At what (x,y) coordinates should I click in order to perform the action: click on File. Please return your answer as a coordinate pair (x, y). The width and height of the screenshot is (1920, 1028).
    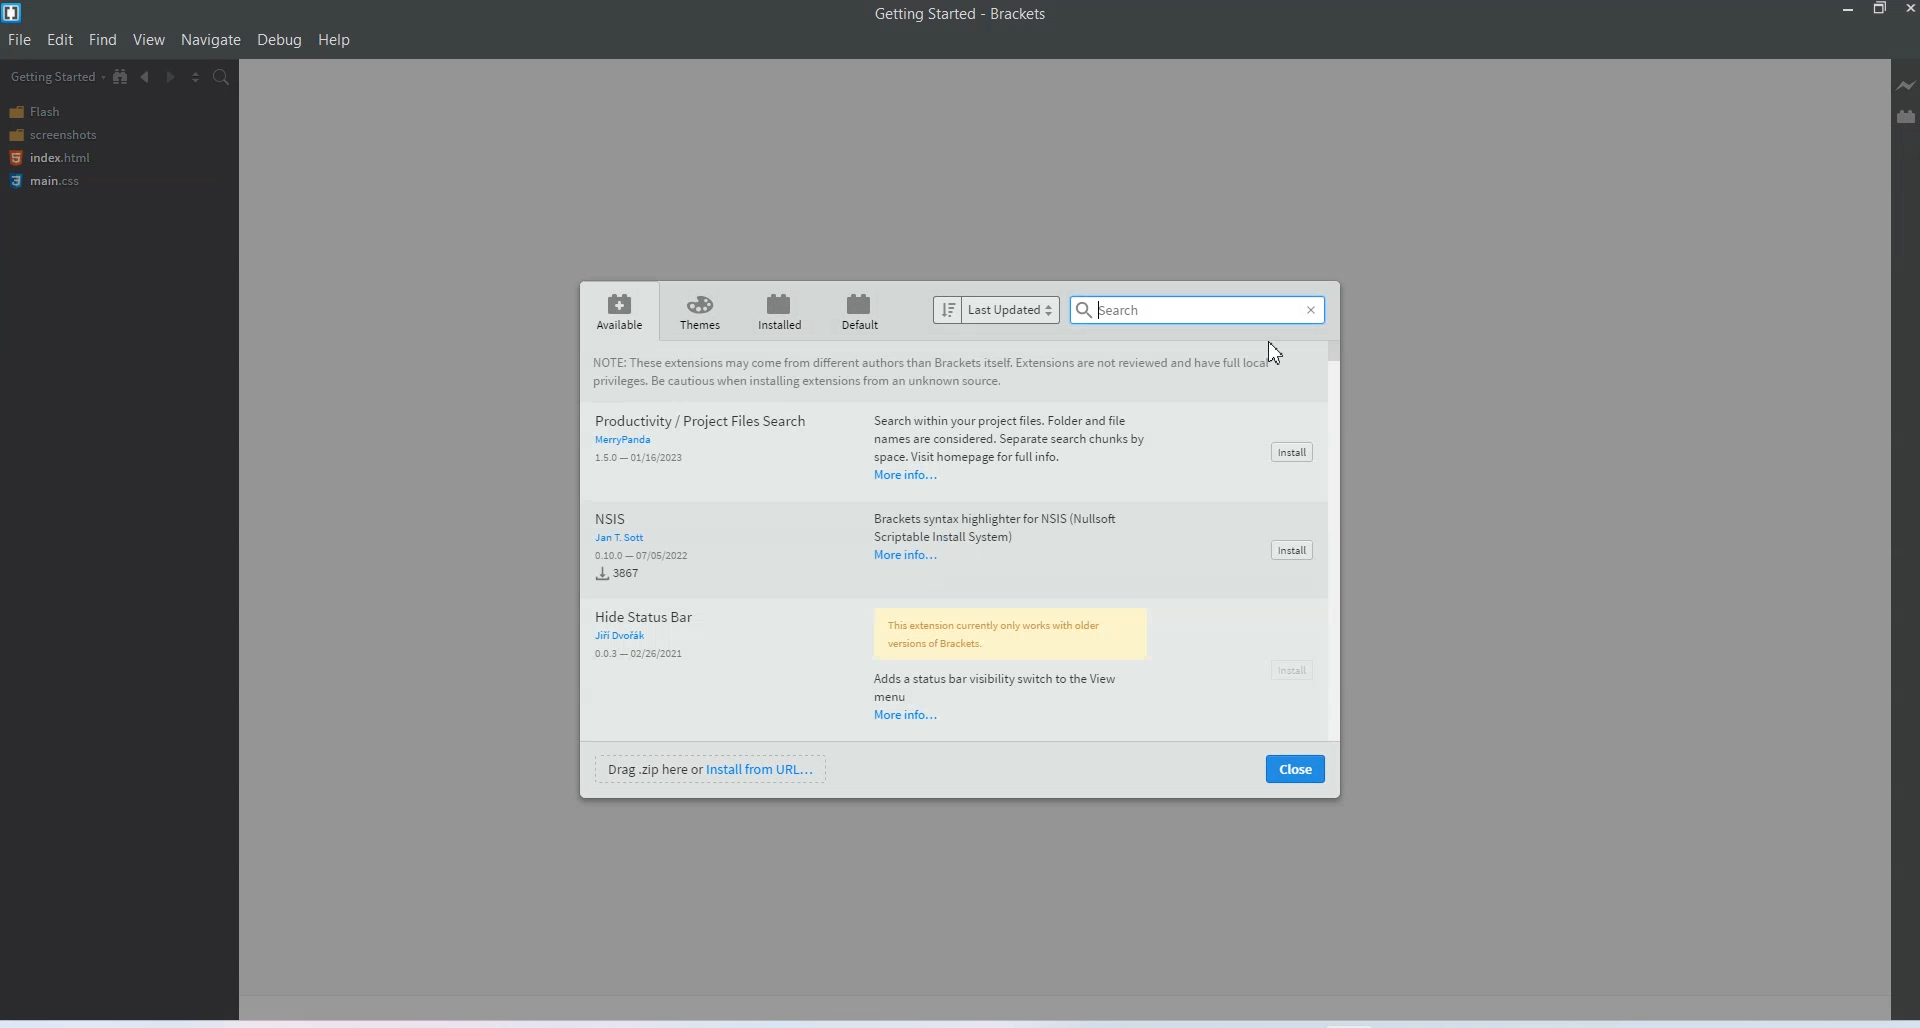
    Looking at the image, I should click on (19, 41).